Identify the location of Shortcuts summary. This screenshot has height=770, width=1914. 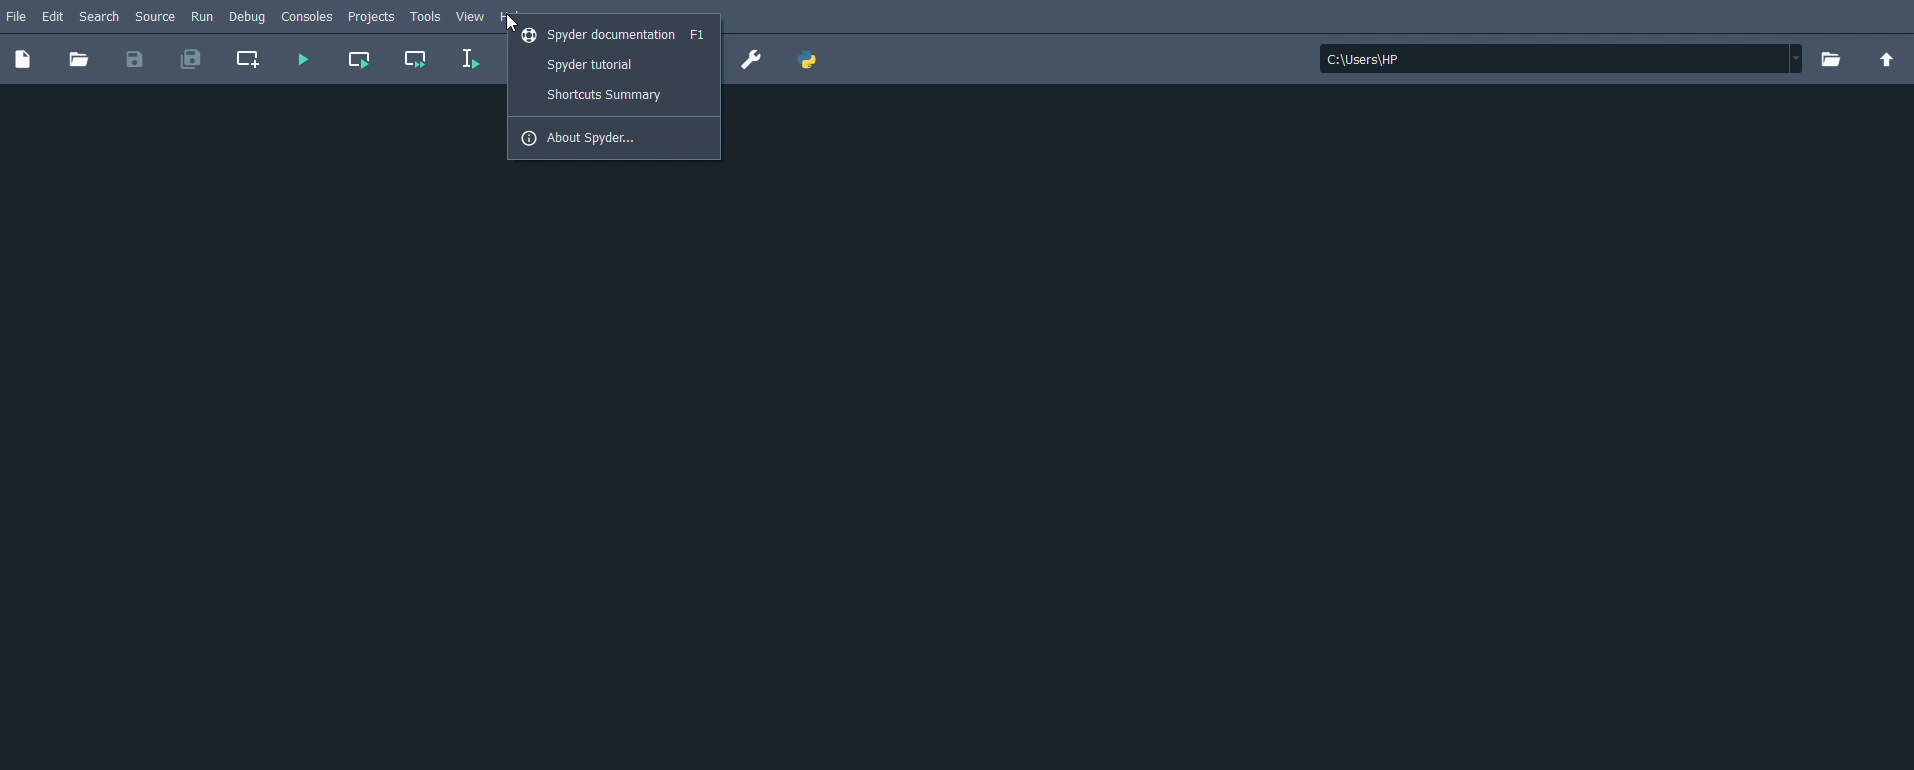
(601, 96).